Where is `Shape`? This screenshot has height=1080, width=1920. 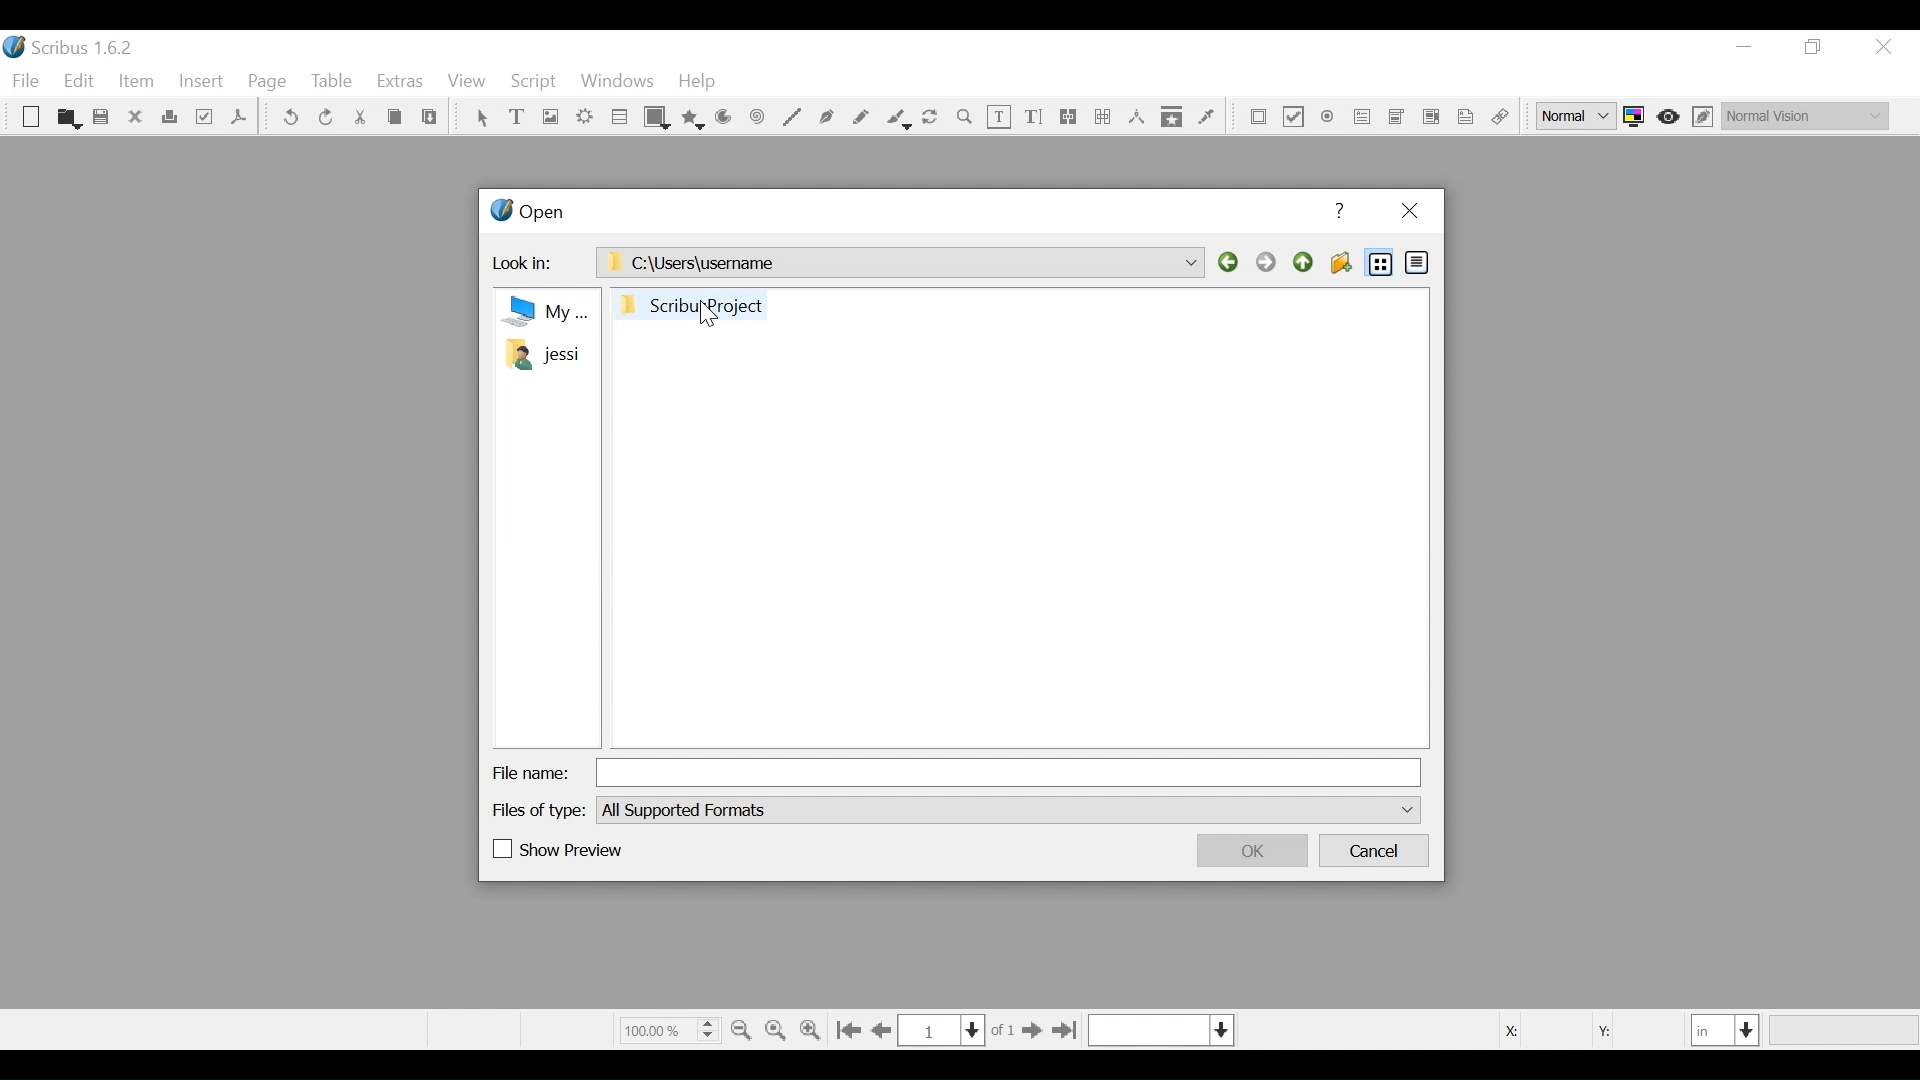
Shape is located at coordinates (658, 118).